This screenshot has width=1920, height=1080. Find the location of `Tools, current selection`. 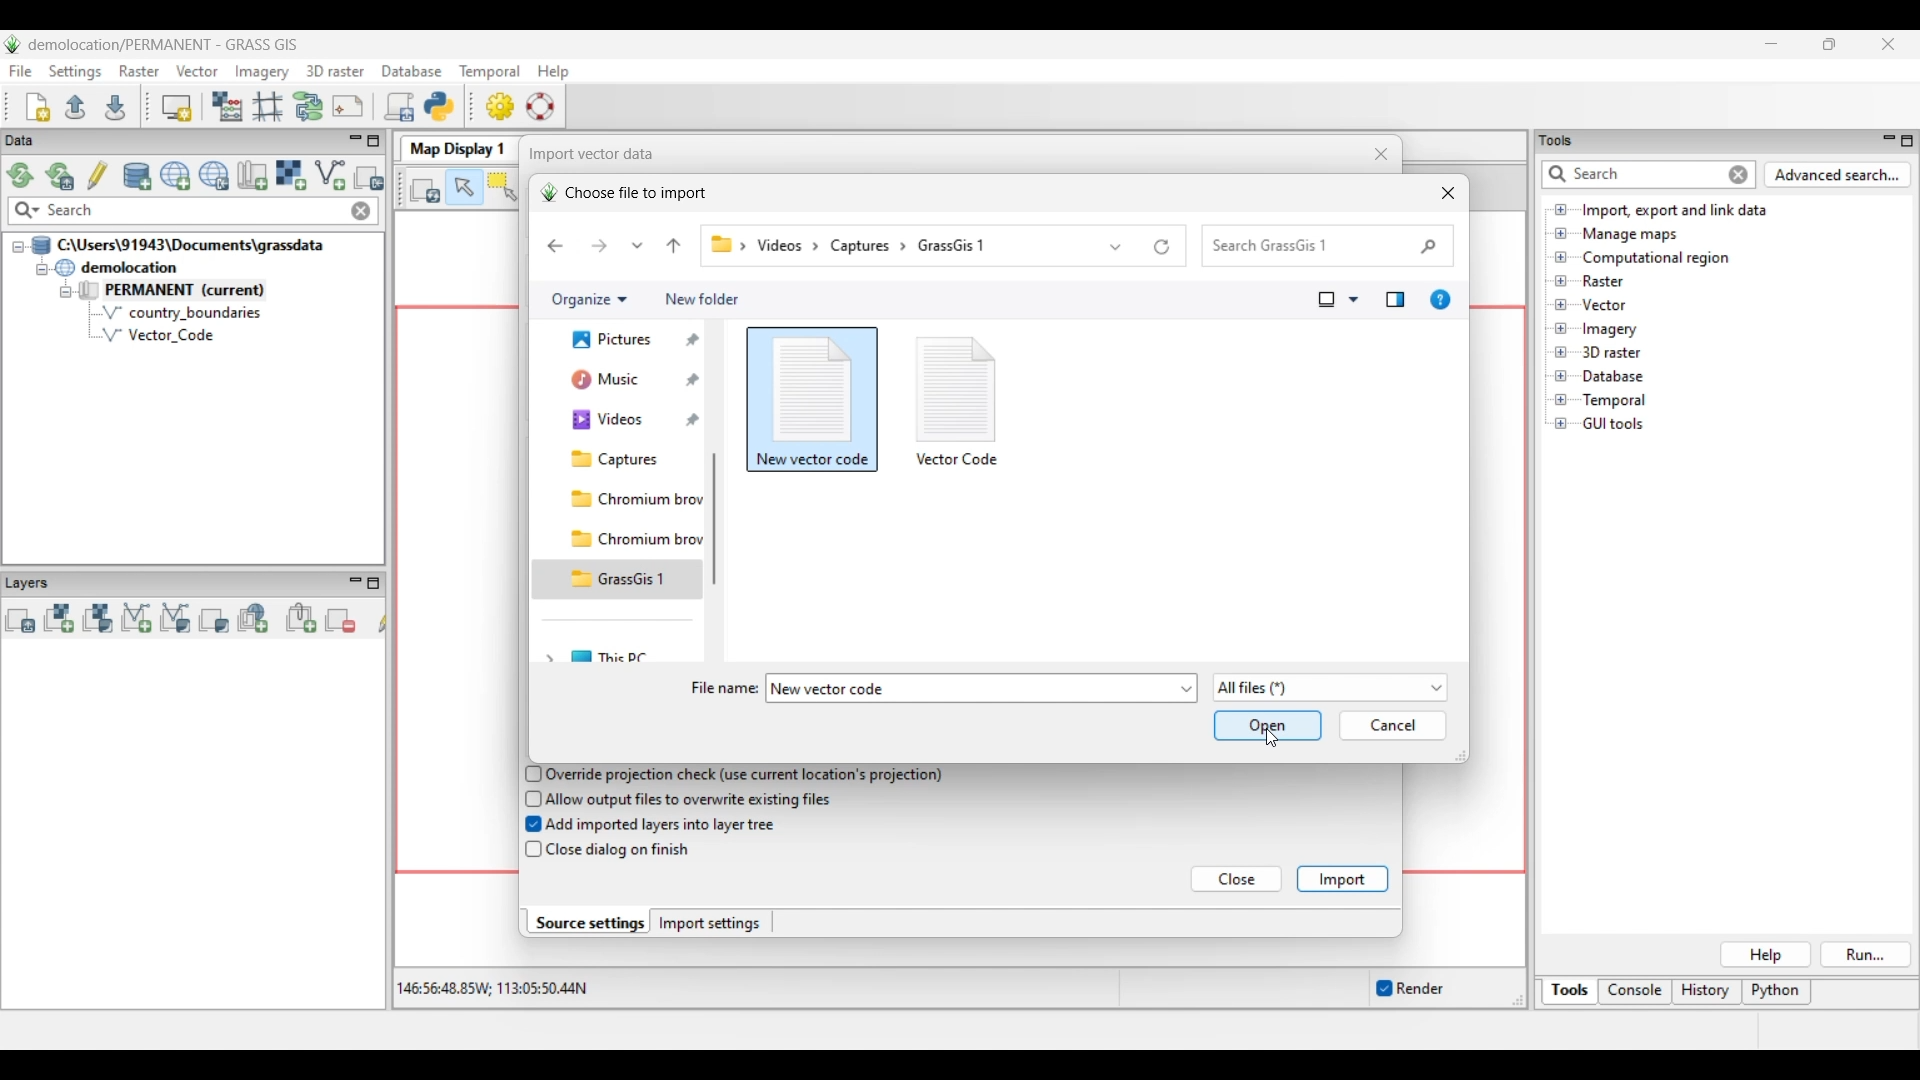

Tools, current selection is located at coordinates (1571, 992).